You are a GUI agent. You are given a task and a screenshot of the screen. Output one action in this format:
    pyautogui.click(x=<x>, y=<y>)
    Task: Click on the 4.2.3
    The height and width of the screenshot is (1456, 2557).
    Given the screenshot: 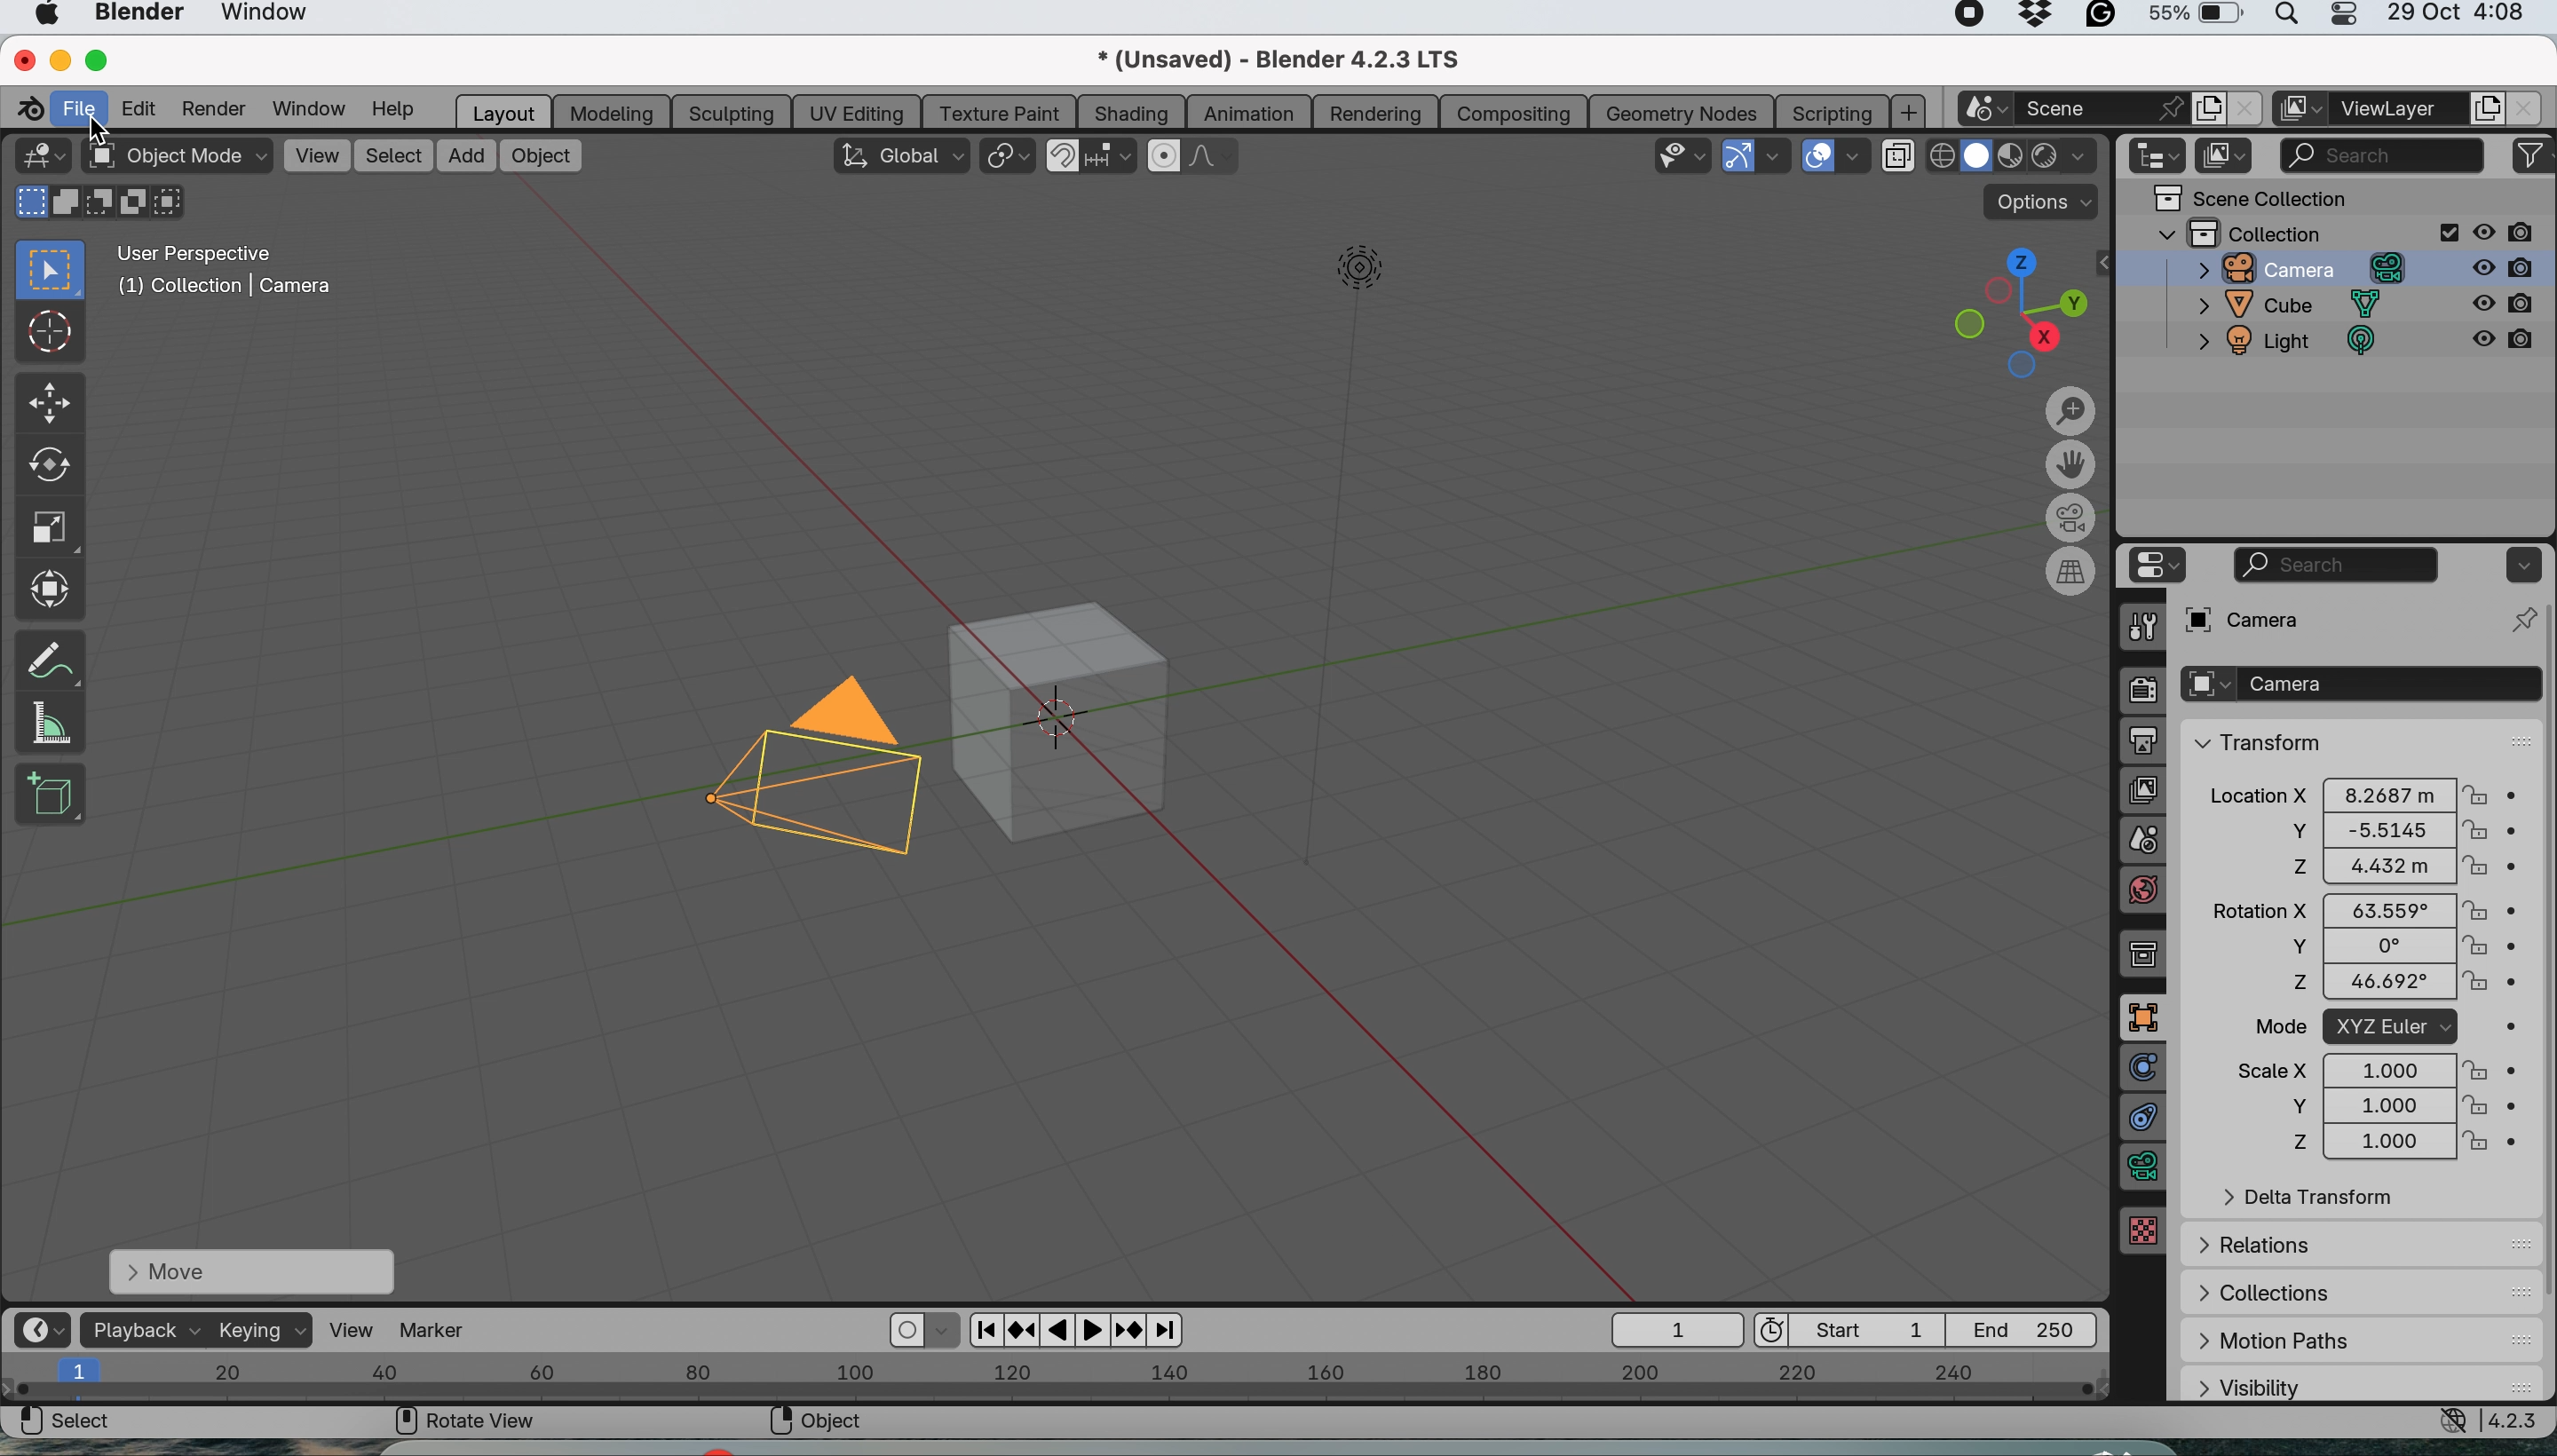 What is the action you would take?
    pyautogui.click(x=2517, y=1421)
    